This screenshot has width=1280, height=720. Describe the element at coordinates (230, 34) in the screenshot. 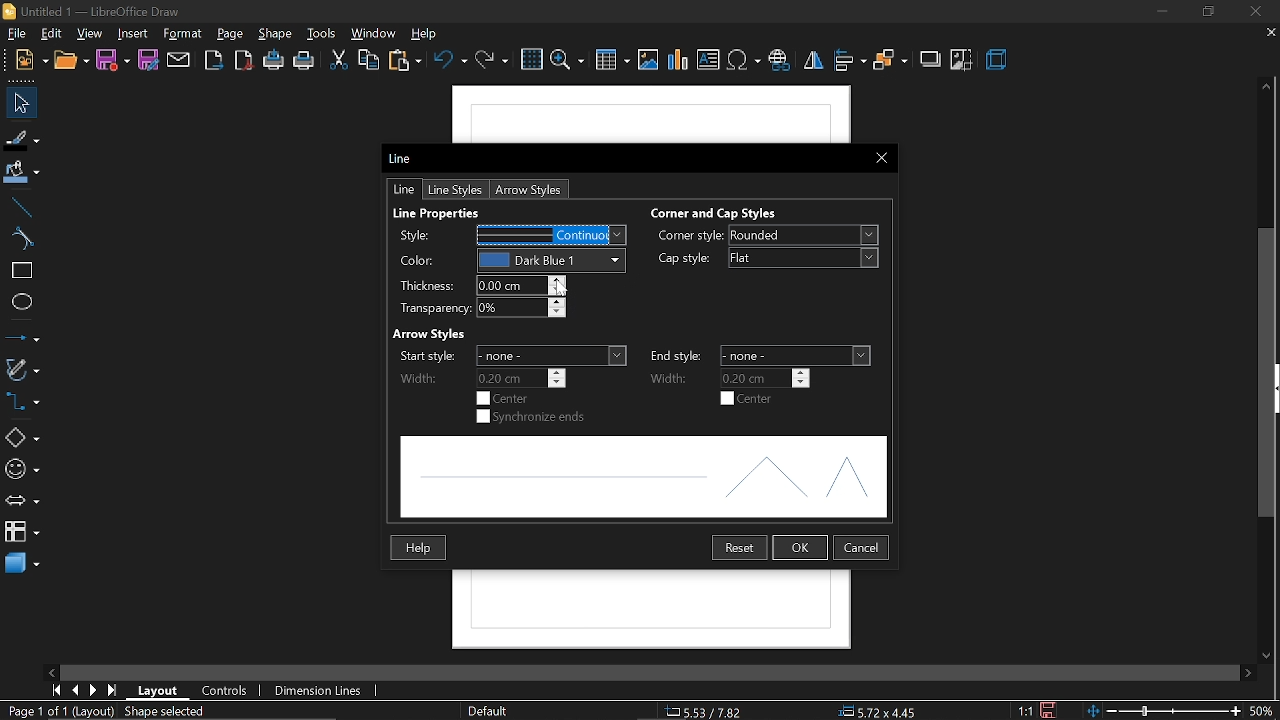

I see `page` at that location.